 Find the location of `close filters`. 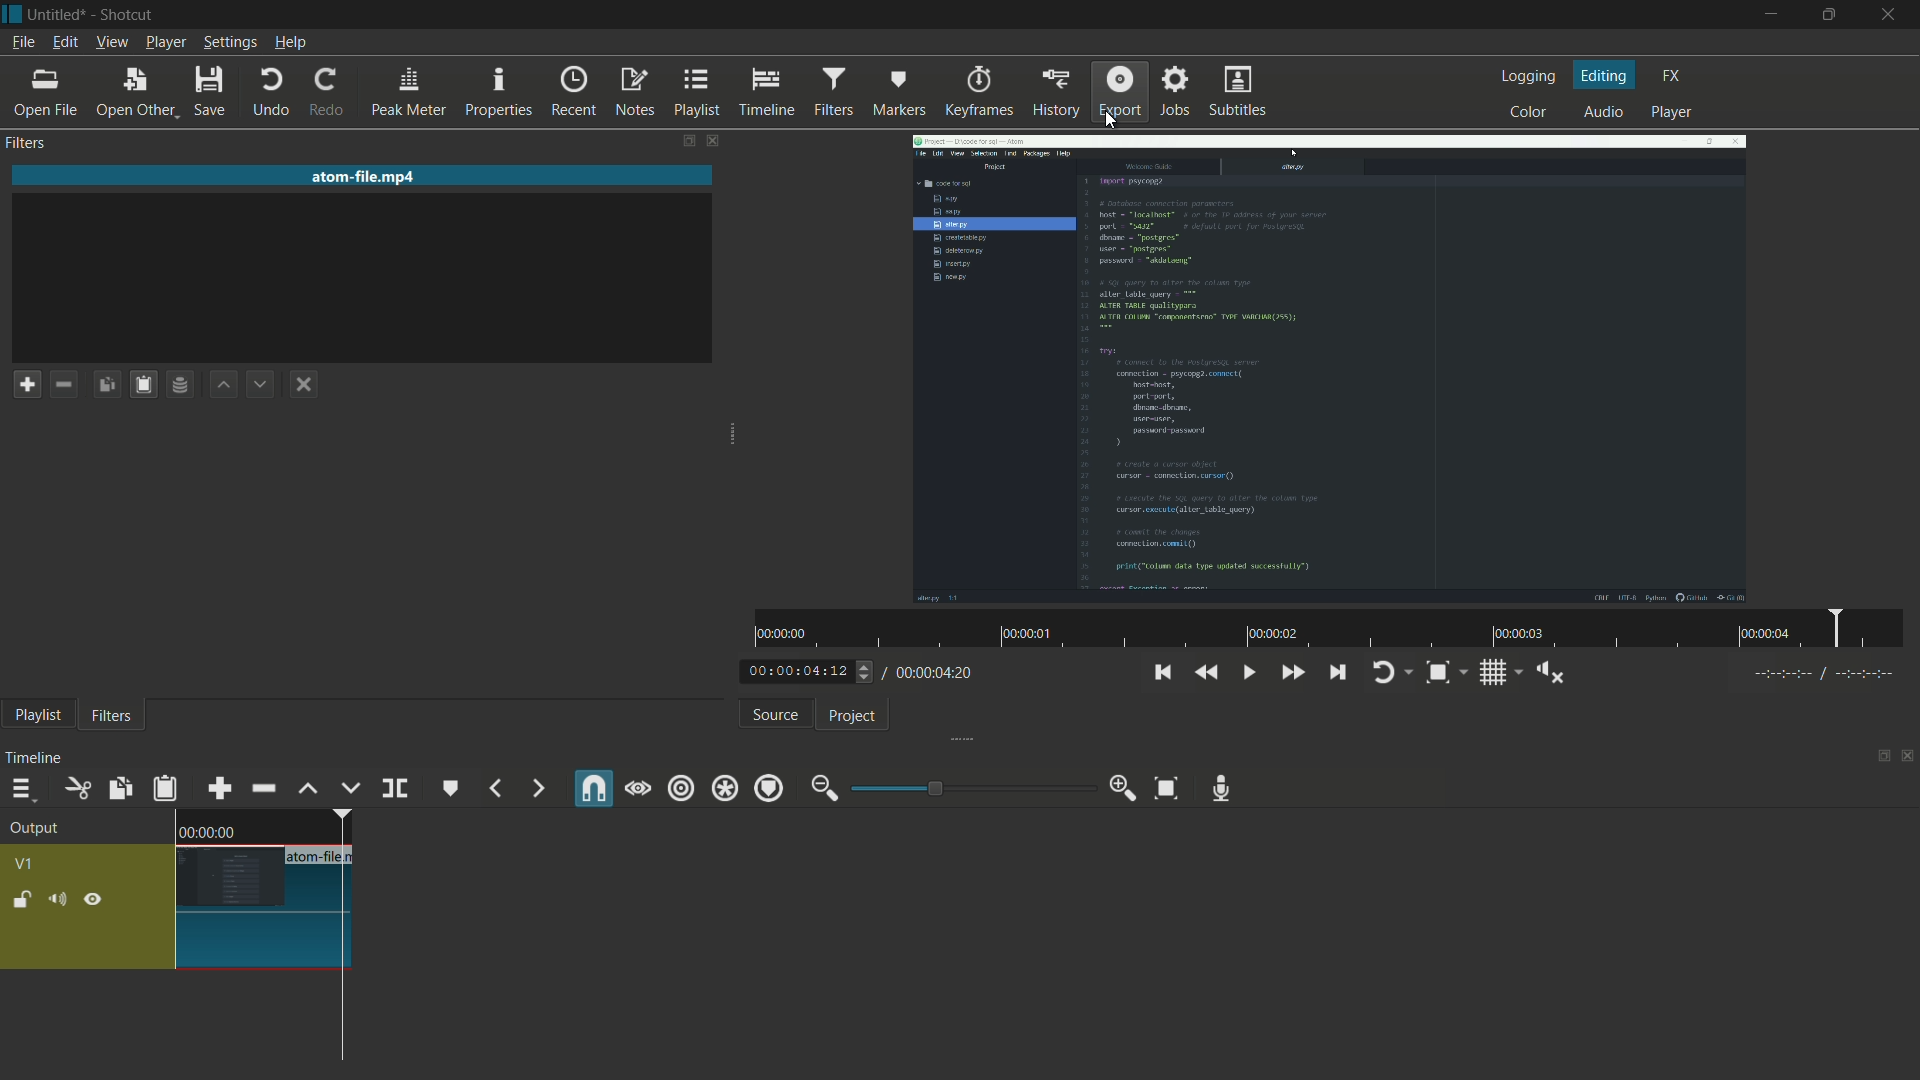

close filters is located at coordinates (715, 140).